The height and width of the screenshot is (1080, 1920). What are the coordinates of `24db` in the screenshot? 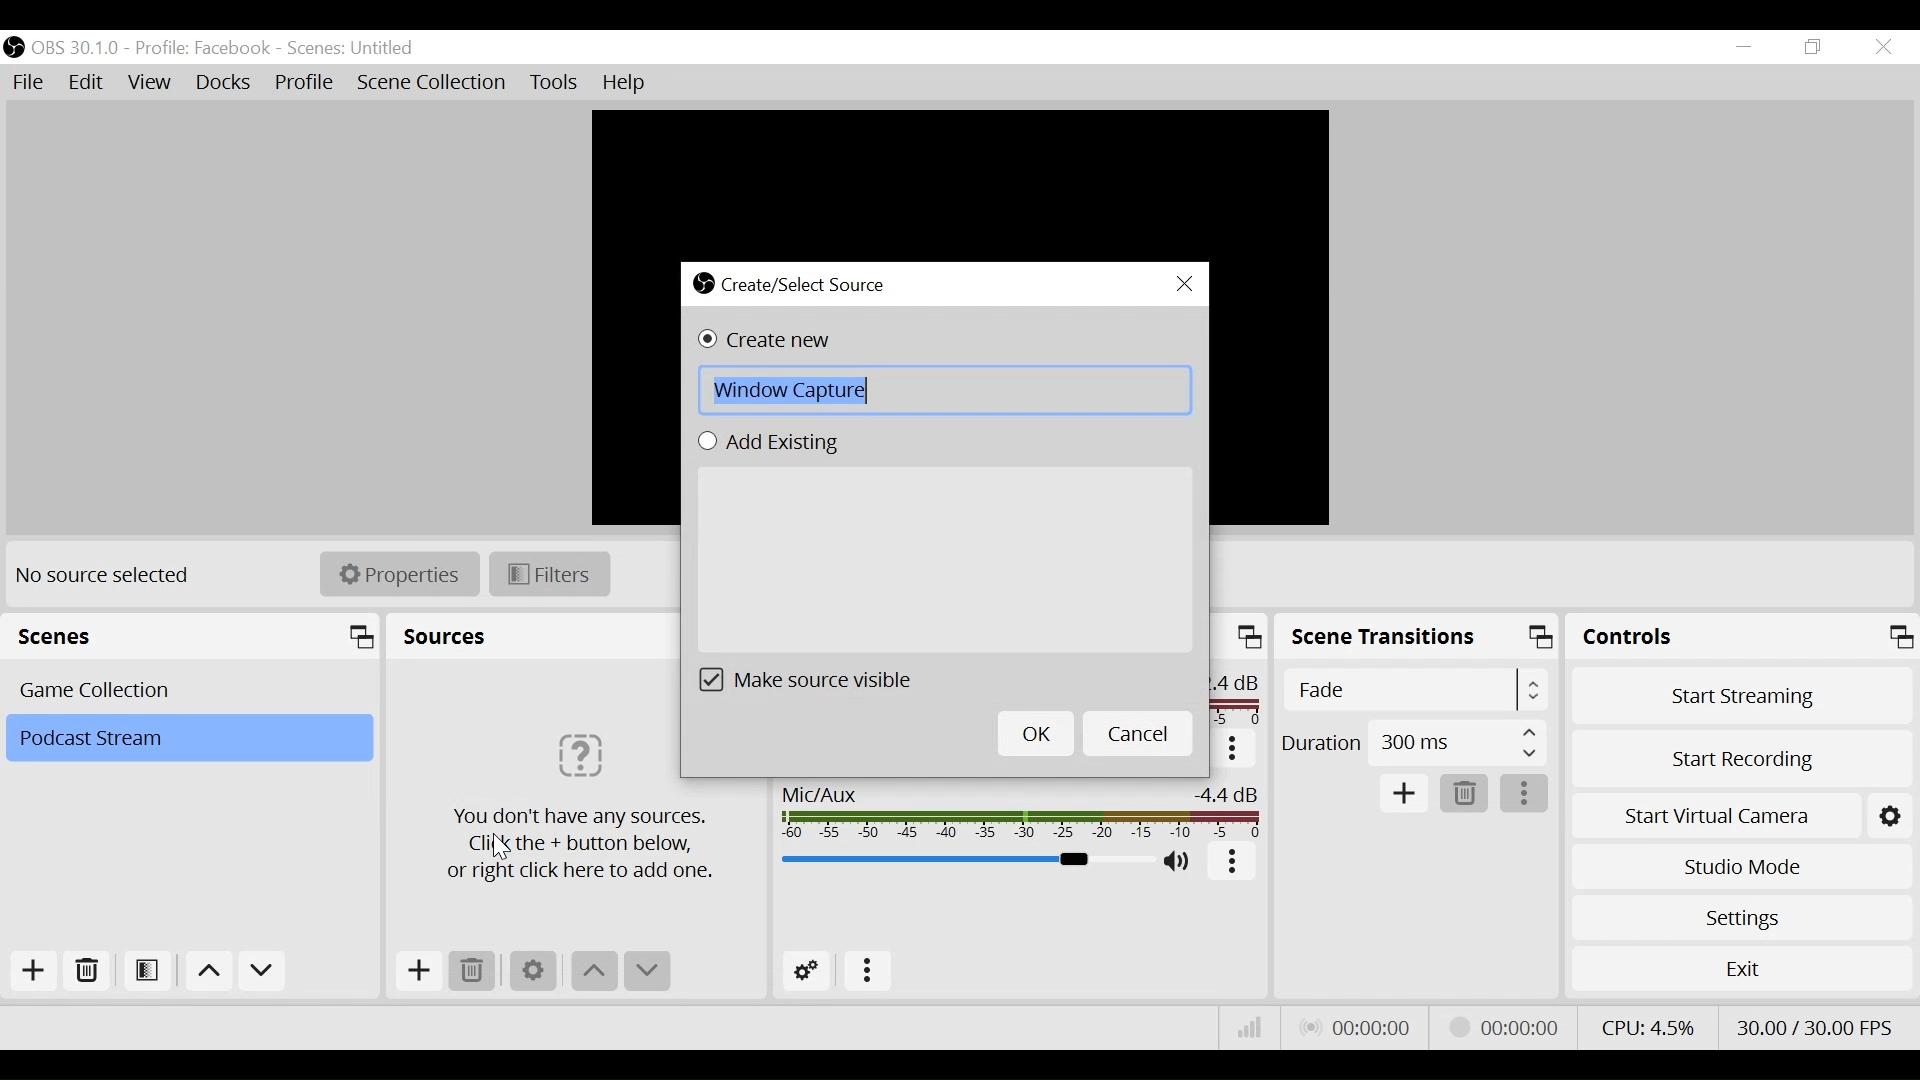 It's located at (1238, 682).